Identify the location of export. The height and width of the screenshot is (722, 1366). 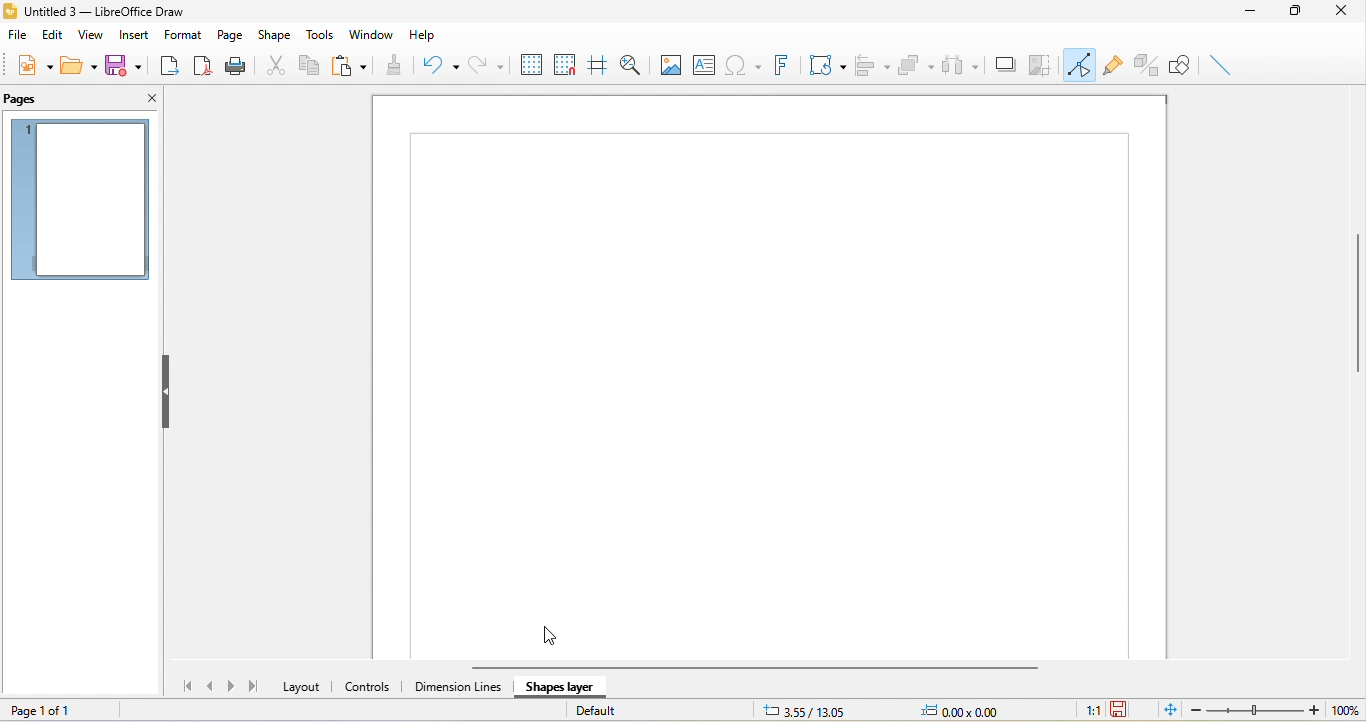
(171, 66).